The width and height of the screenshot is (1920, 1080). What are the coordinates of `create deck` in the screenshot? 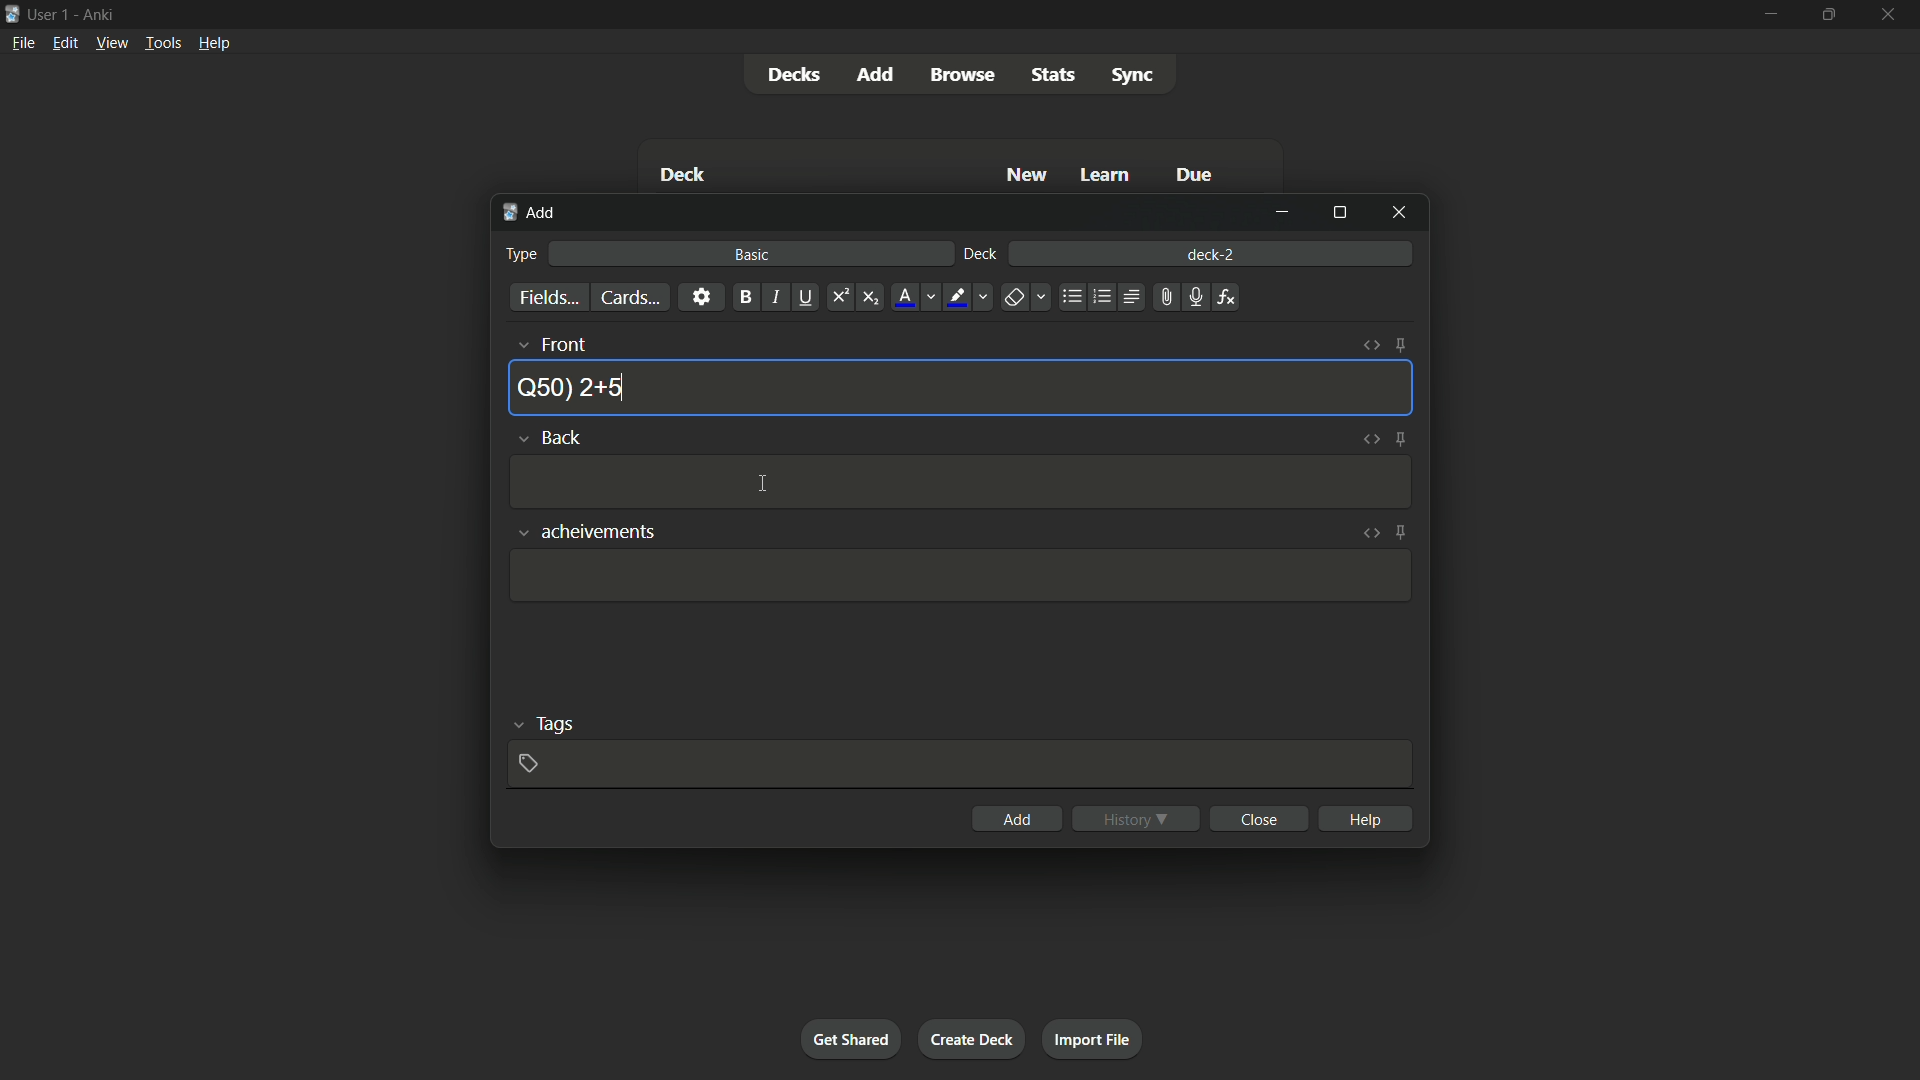 It's located at (973, 1038).